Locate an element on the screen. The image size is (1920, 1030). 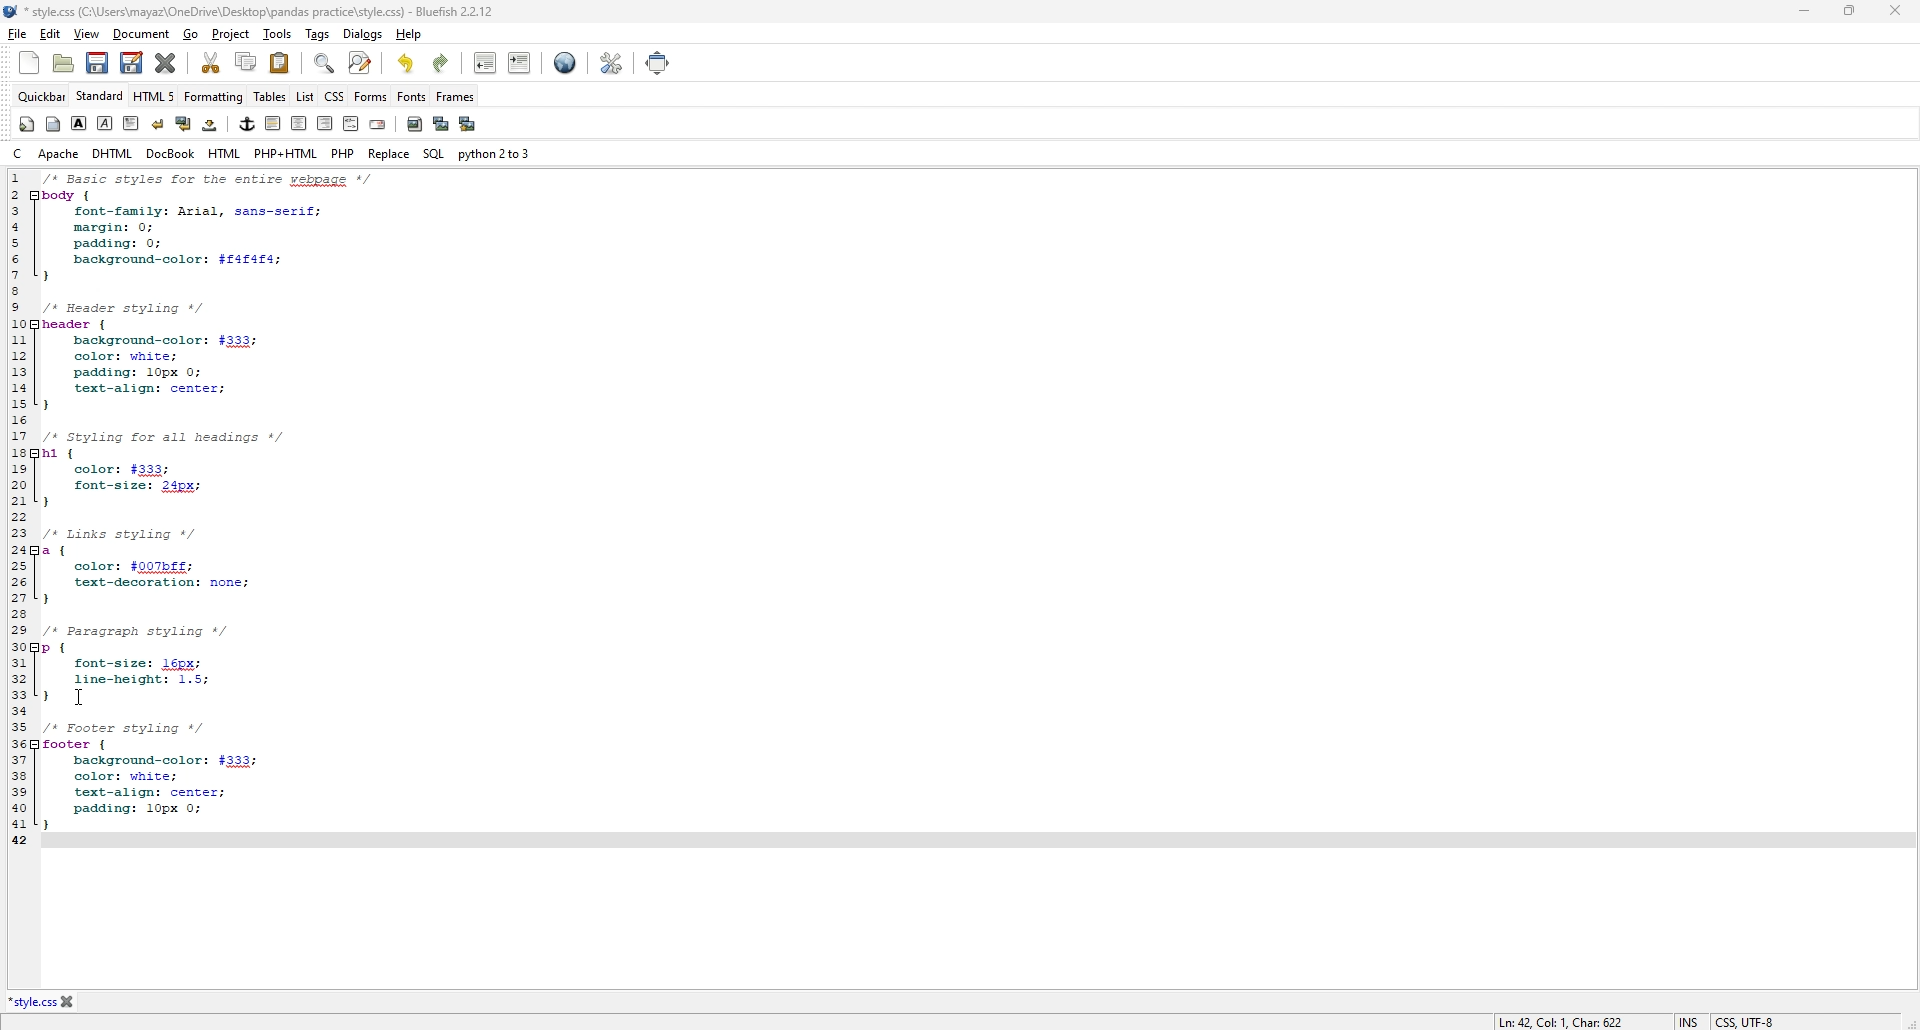
INS is located at coordinates (1691, 1020).